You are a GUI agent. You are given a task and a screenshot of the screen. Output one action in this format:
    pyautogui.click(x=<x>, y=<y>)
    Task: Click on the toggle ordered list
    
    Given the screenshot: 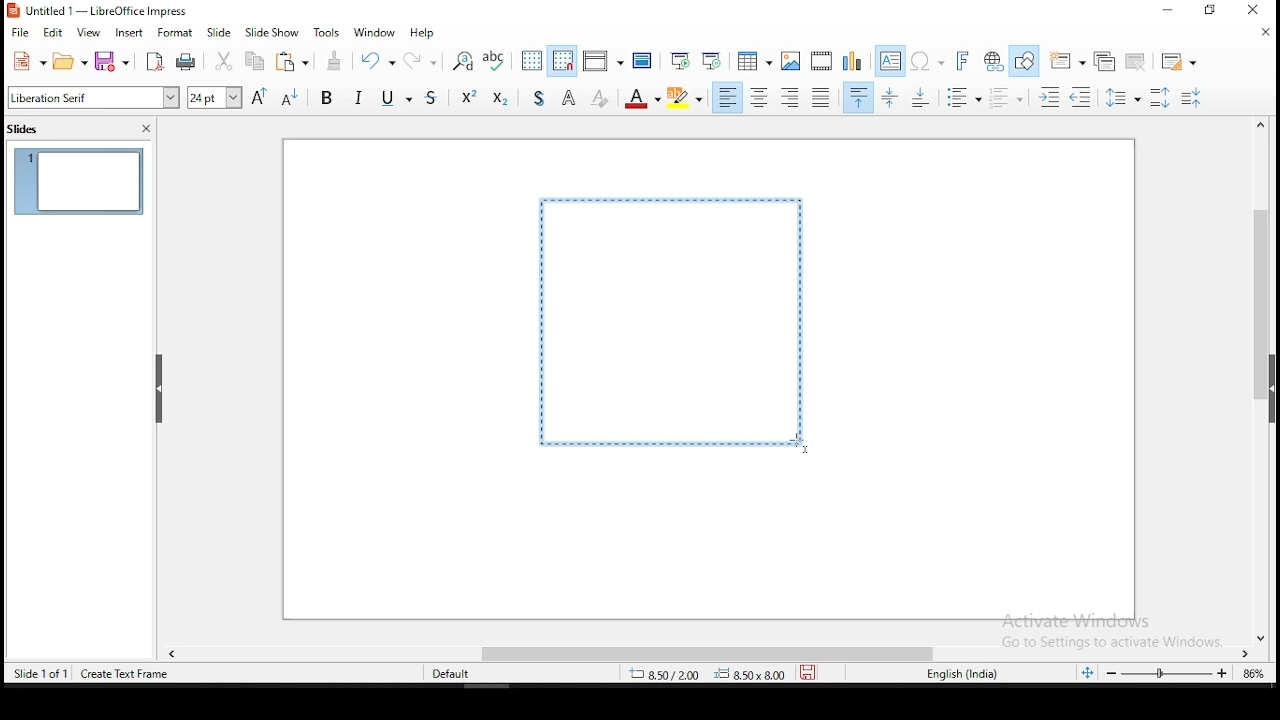 What is the action you would take?
    pyautogui.click(x=1004, y=98)
    